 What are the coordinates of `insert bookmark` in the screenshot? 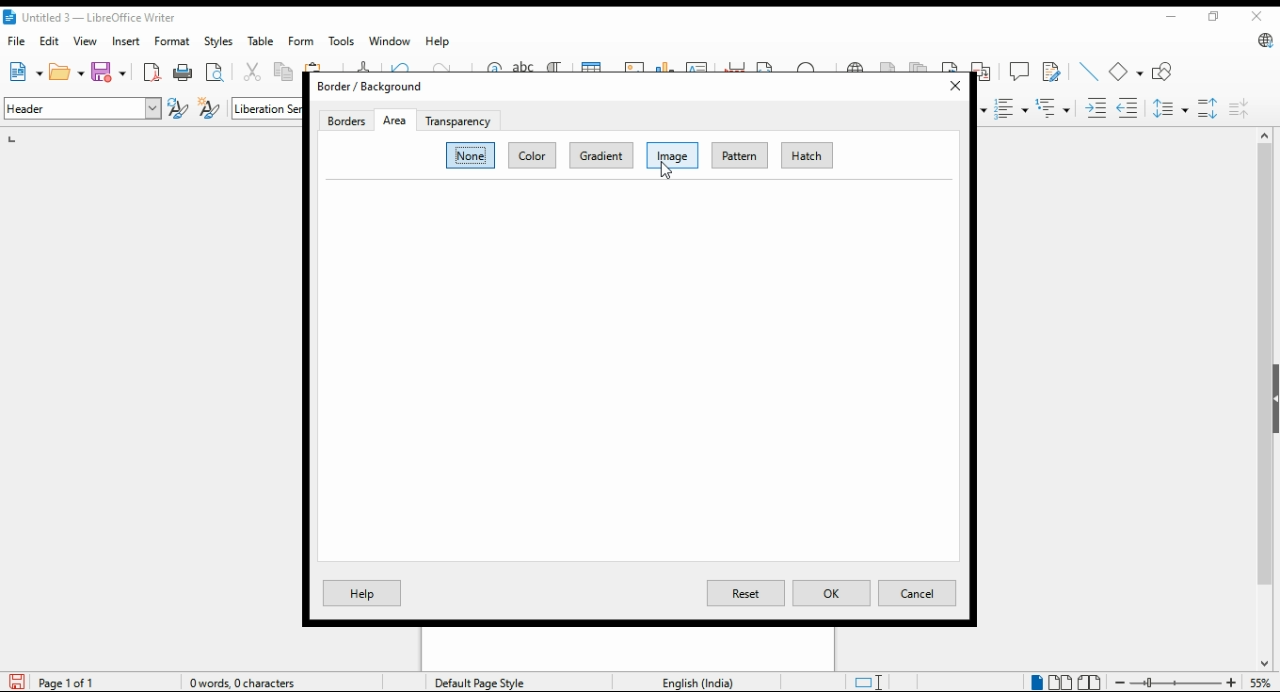 It's located at (951, 65).